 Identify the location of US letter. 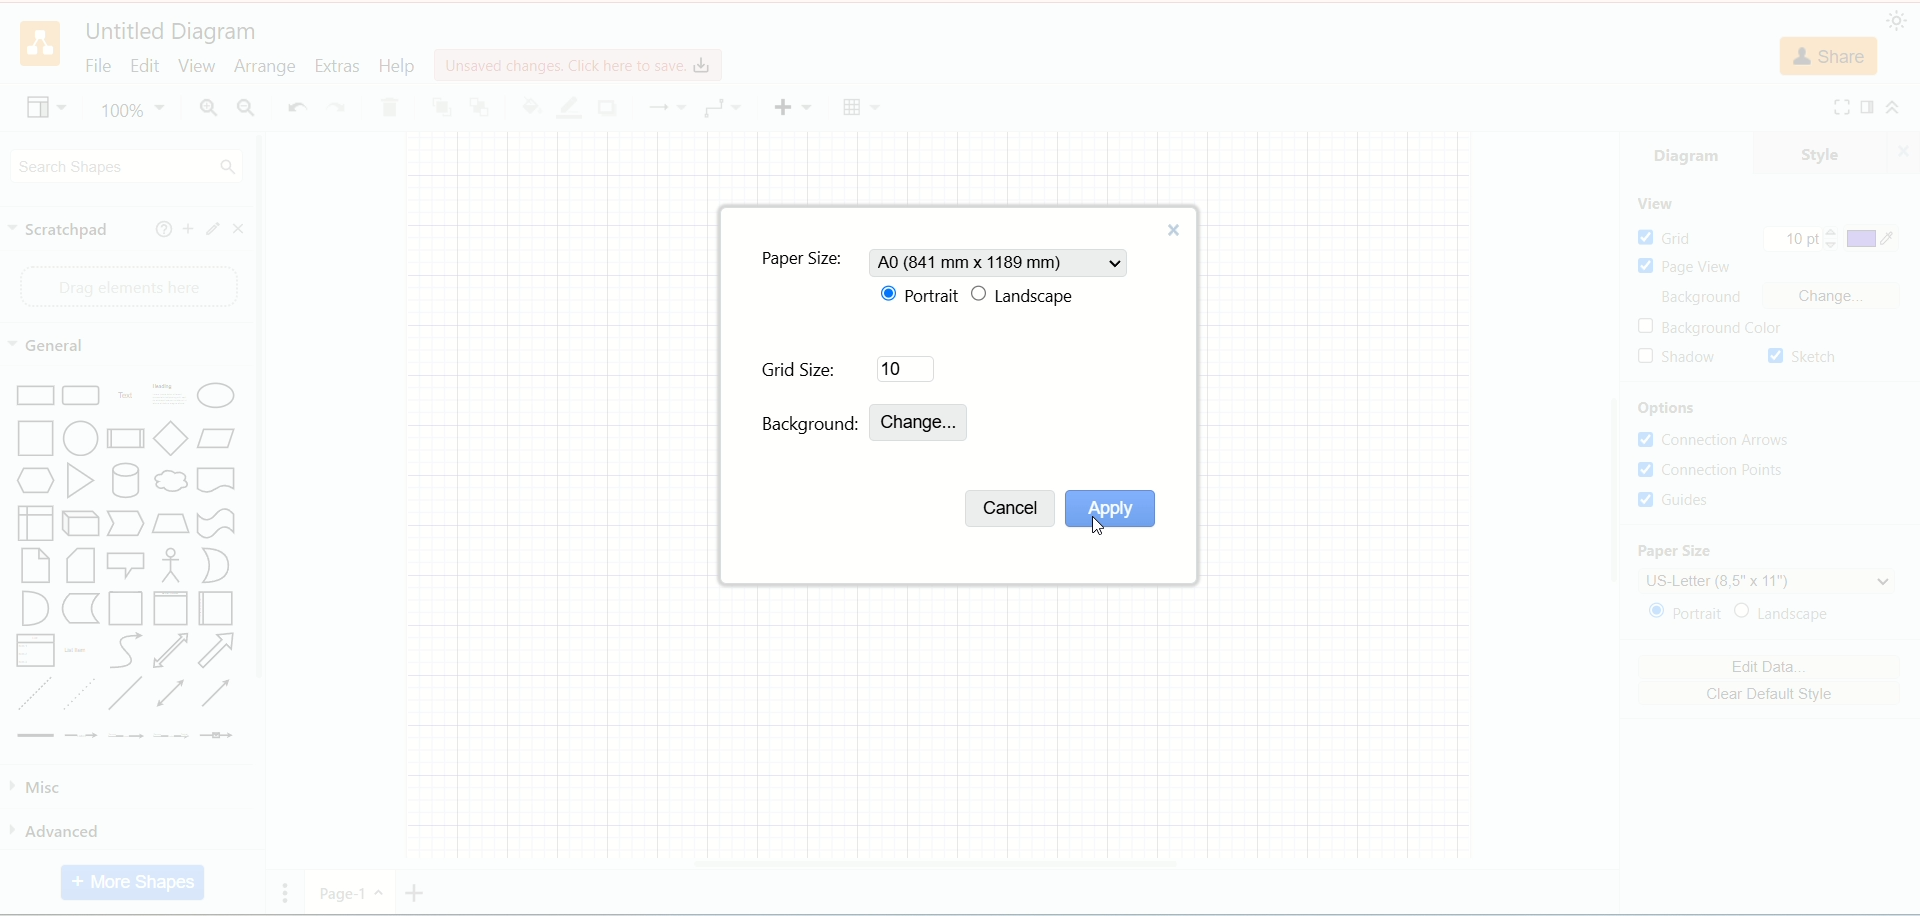
(1769, 581).